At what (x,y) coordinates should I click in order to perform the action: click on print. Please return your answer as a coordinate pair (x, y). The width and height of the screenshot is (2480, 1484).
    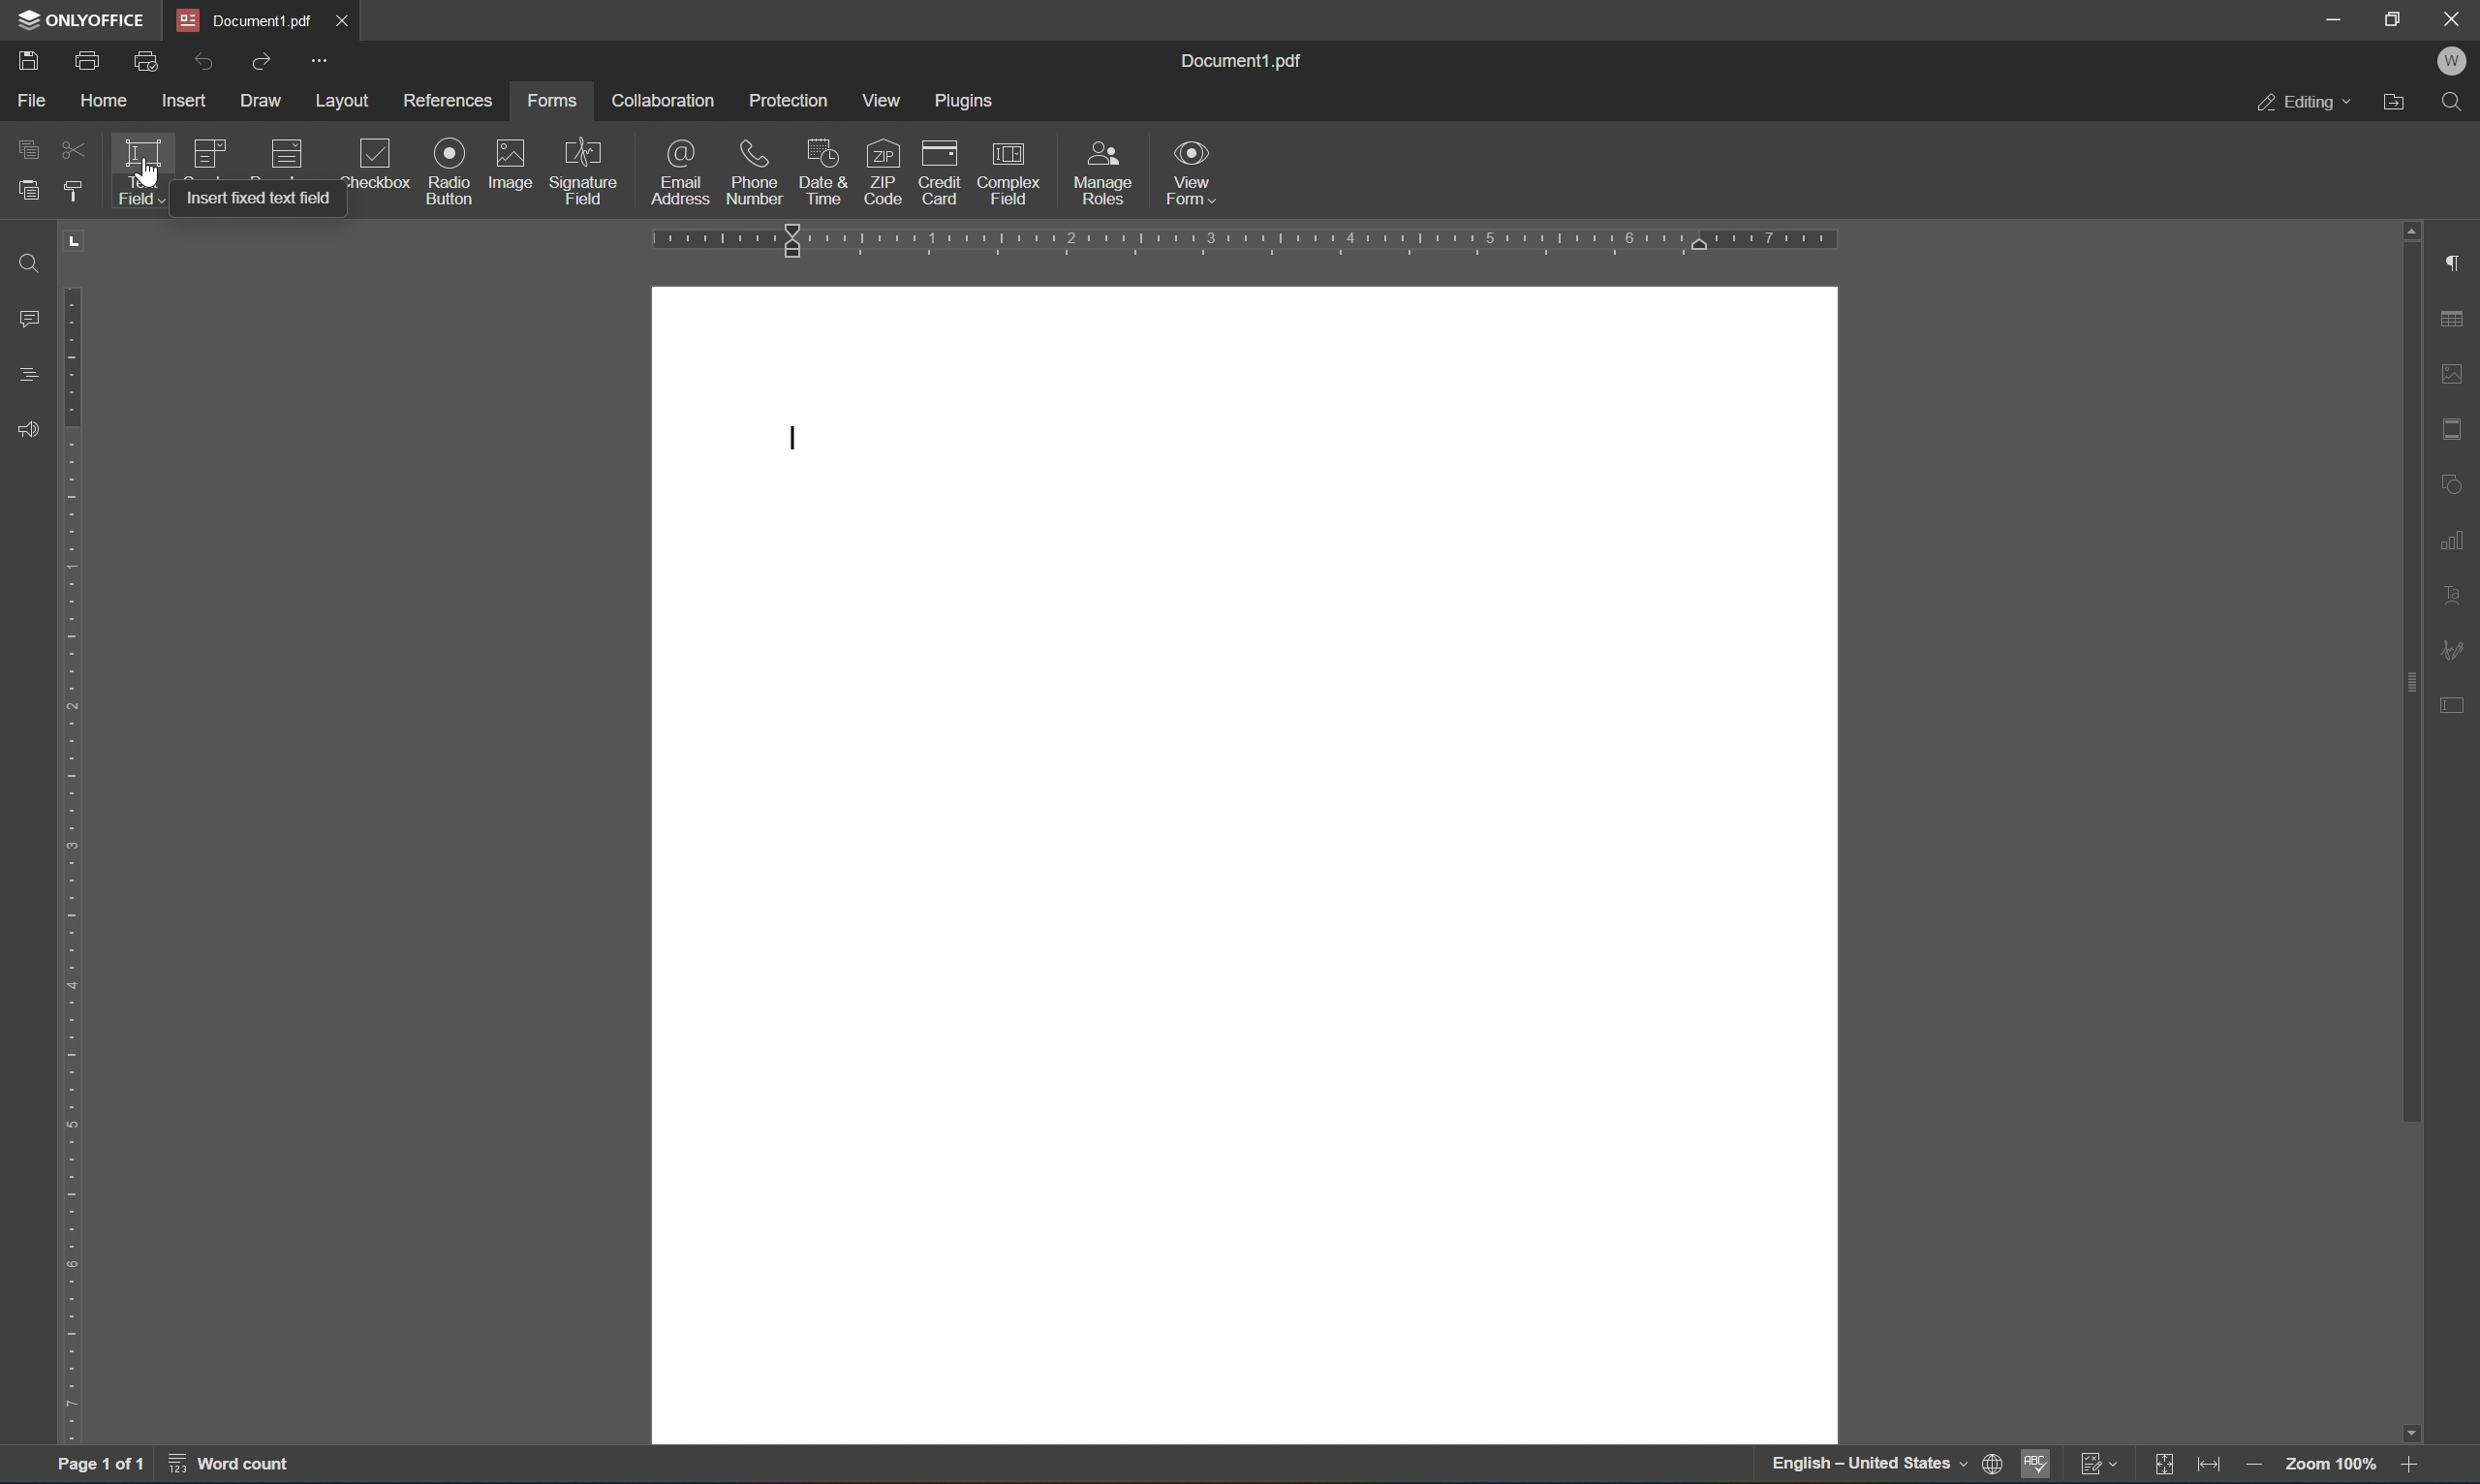
    Looking at the image, I should click on (1988, 1462).